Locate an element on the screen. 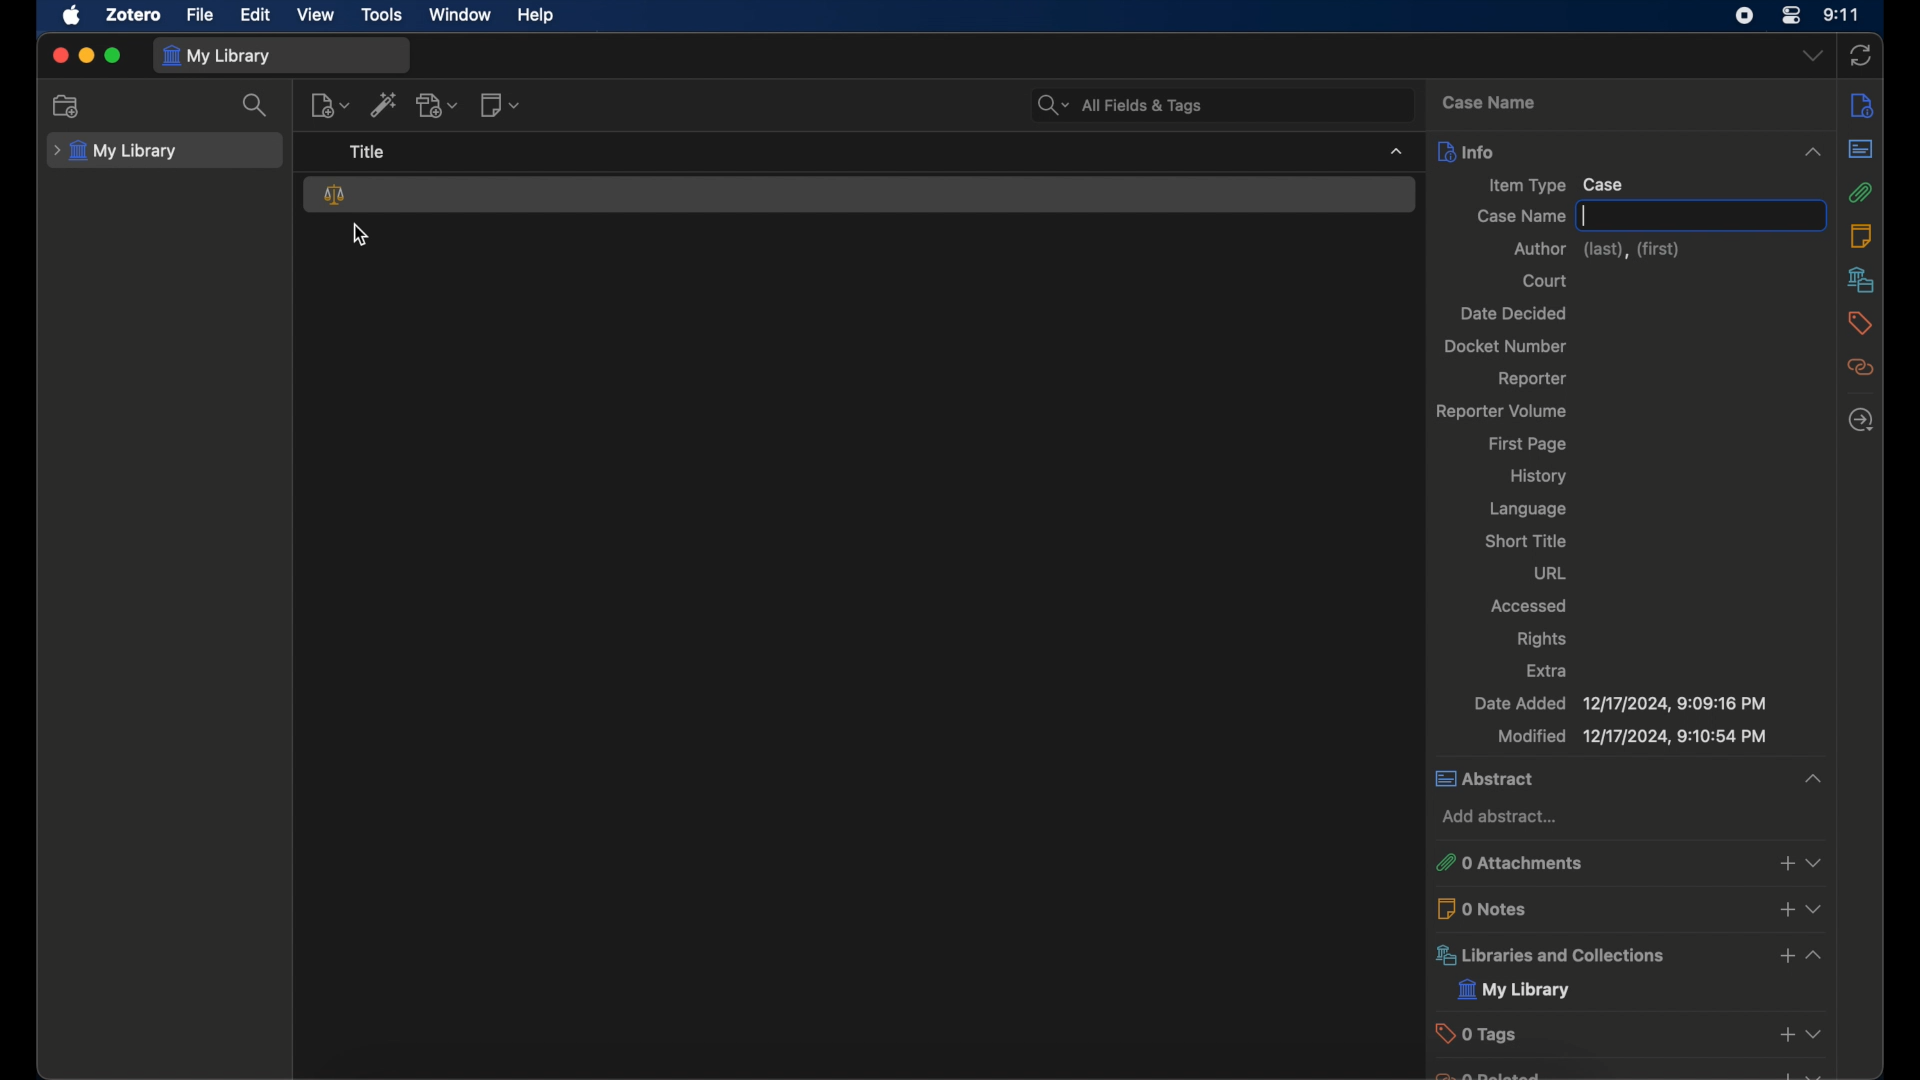 This screenshot has width=1920, height=1080. reporter volume is located at coordinates (1500, 411).